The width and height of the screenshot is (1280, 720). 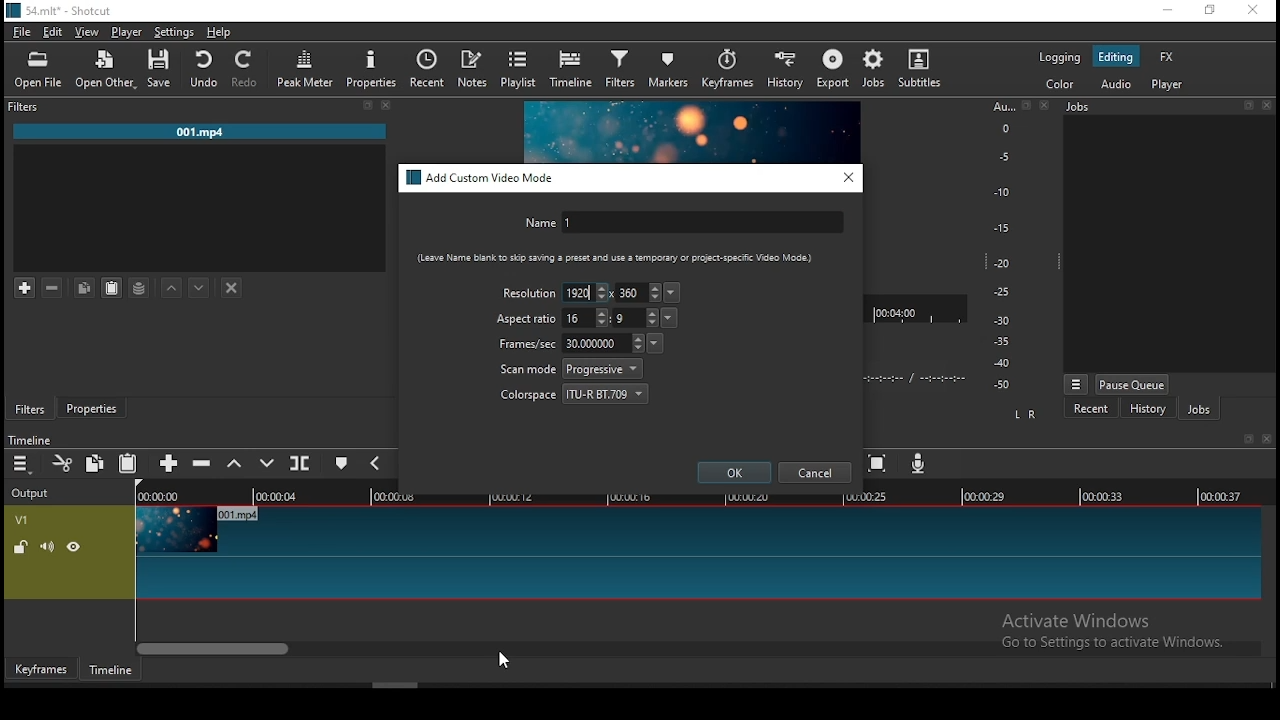 What do you see at coordinates (1005, 320) in the screenshot?
I see `-30` at bounding box center [1005, 320].